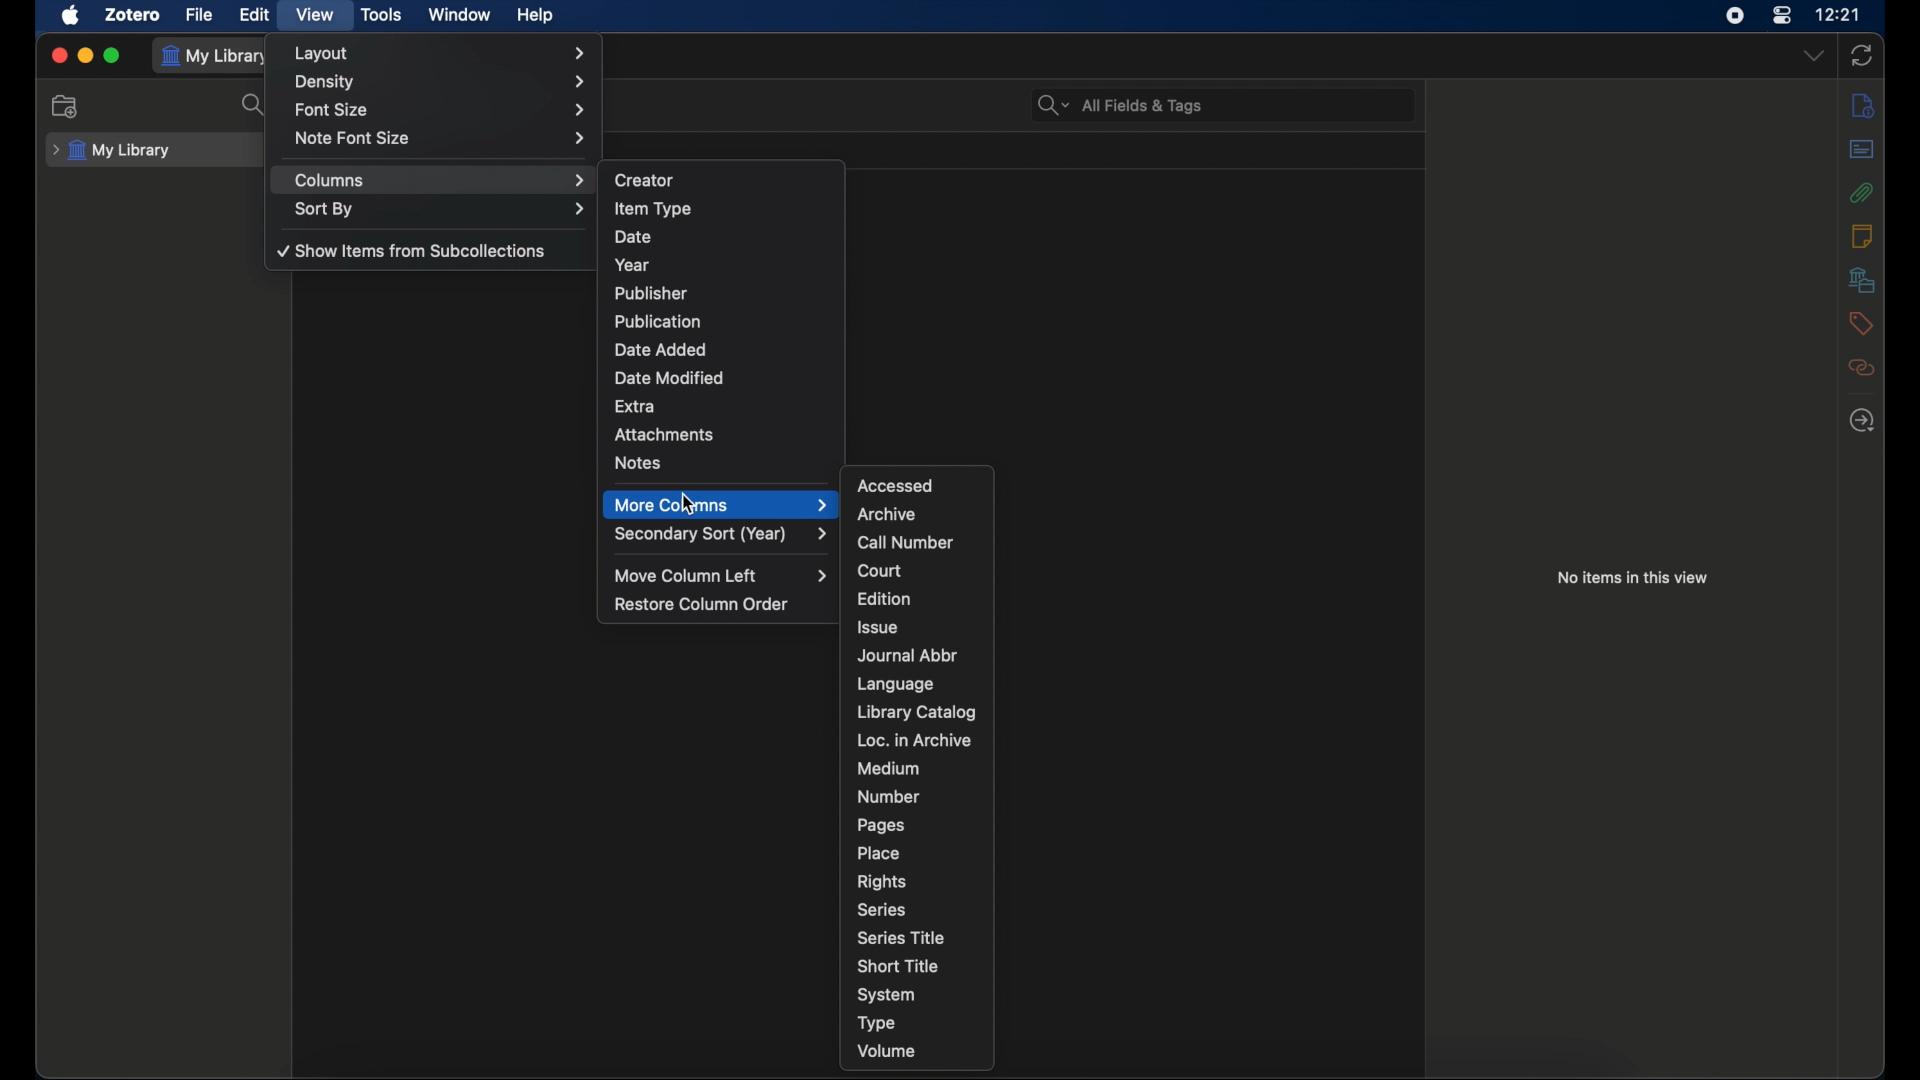  What do you see at coordinates (634, 407) in the screenshot?
I see `extra` at bounding box center [634, 407].